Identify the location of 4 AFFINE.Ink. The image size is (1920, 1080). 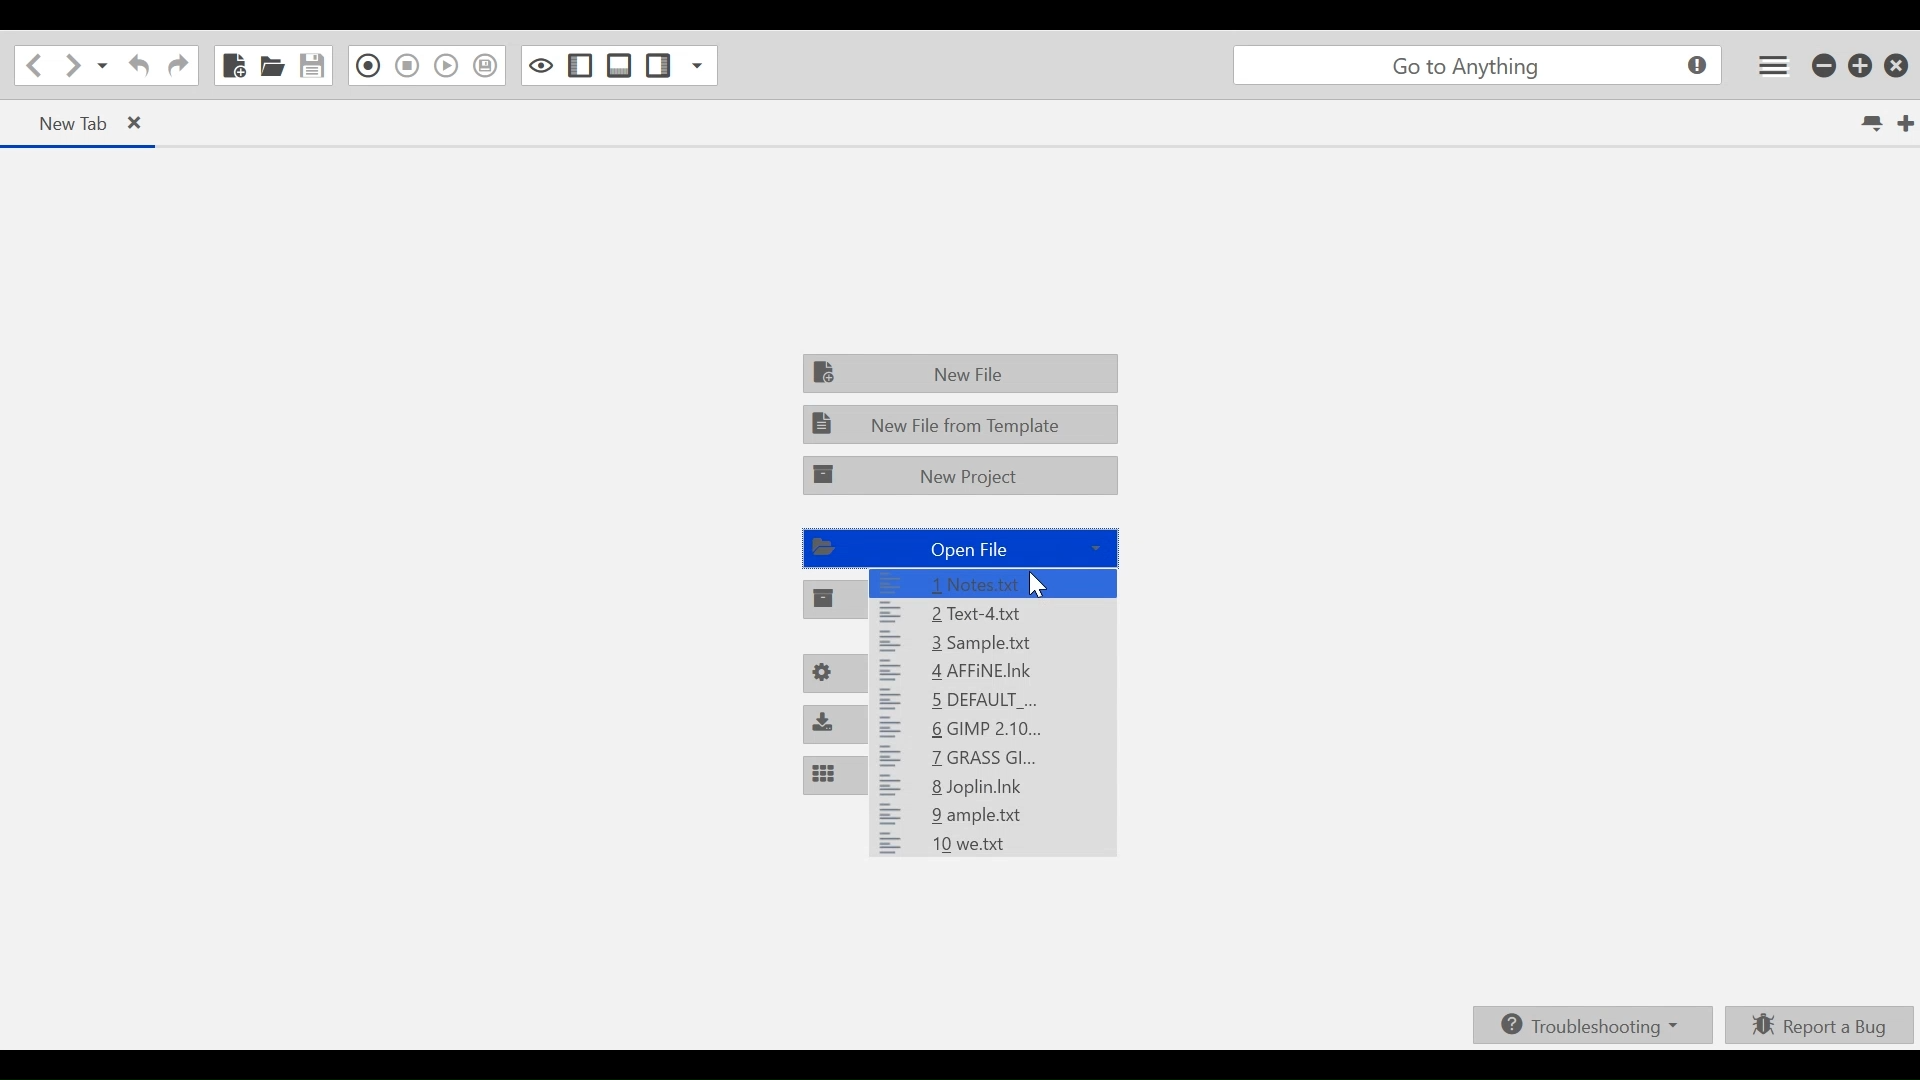
(979, 670).